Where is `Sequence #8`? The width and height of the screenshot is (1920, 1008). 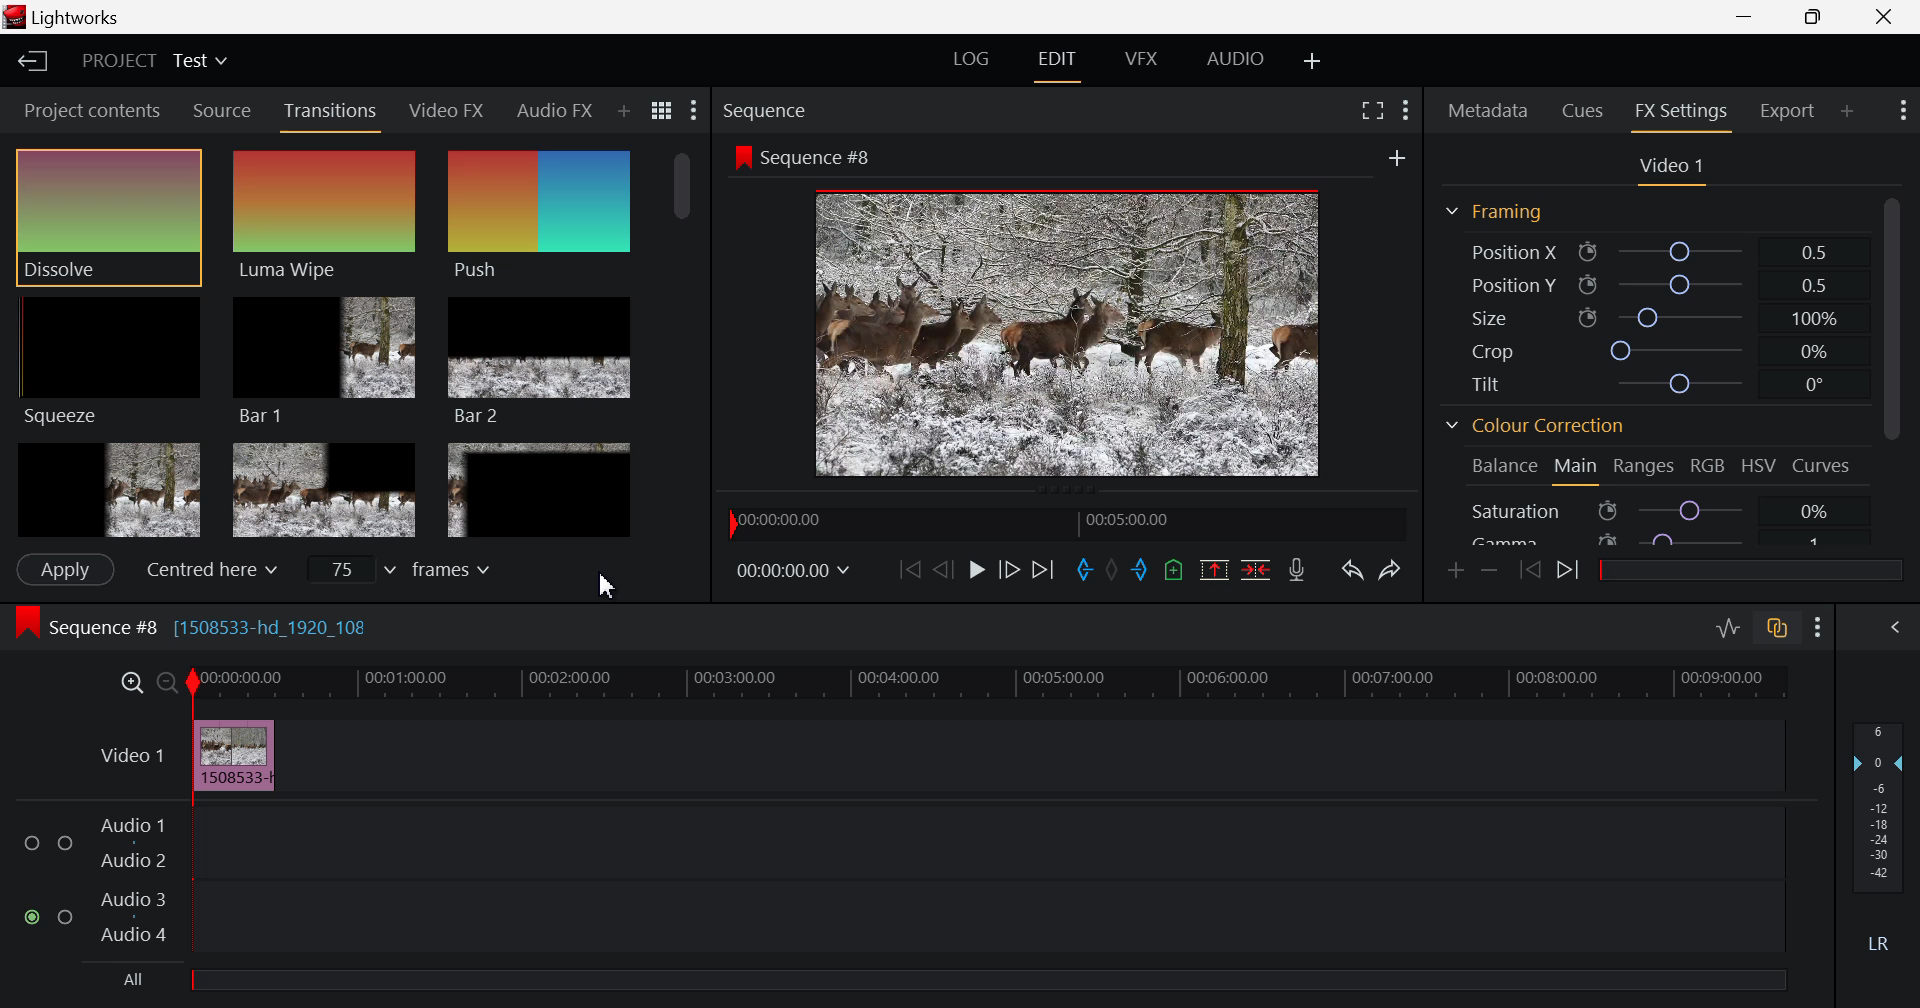 Sequence #8 is located at coordinates (824, 159).